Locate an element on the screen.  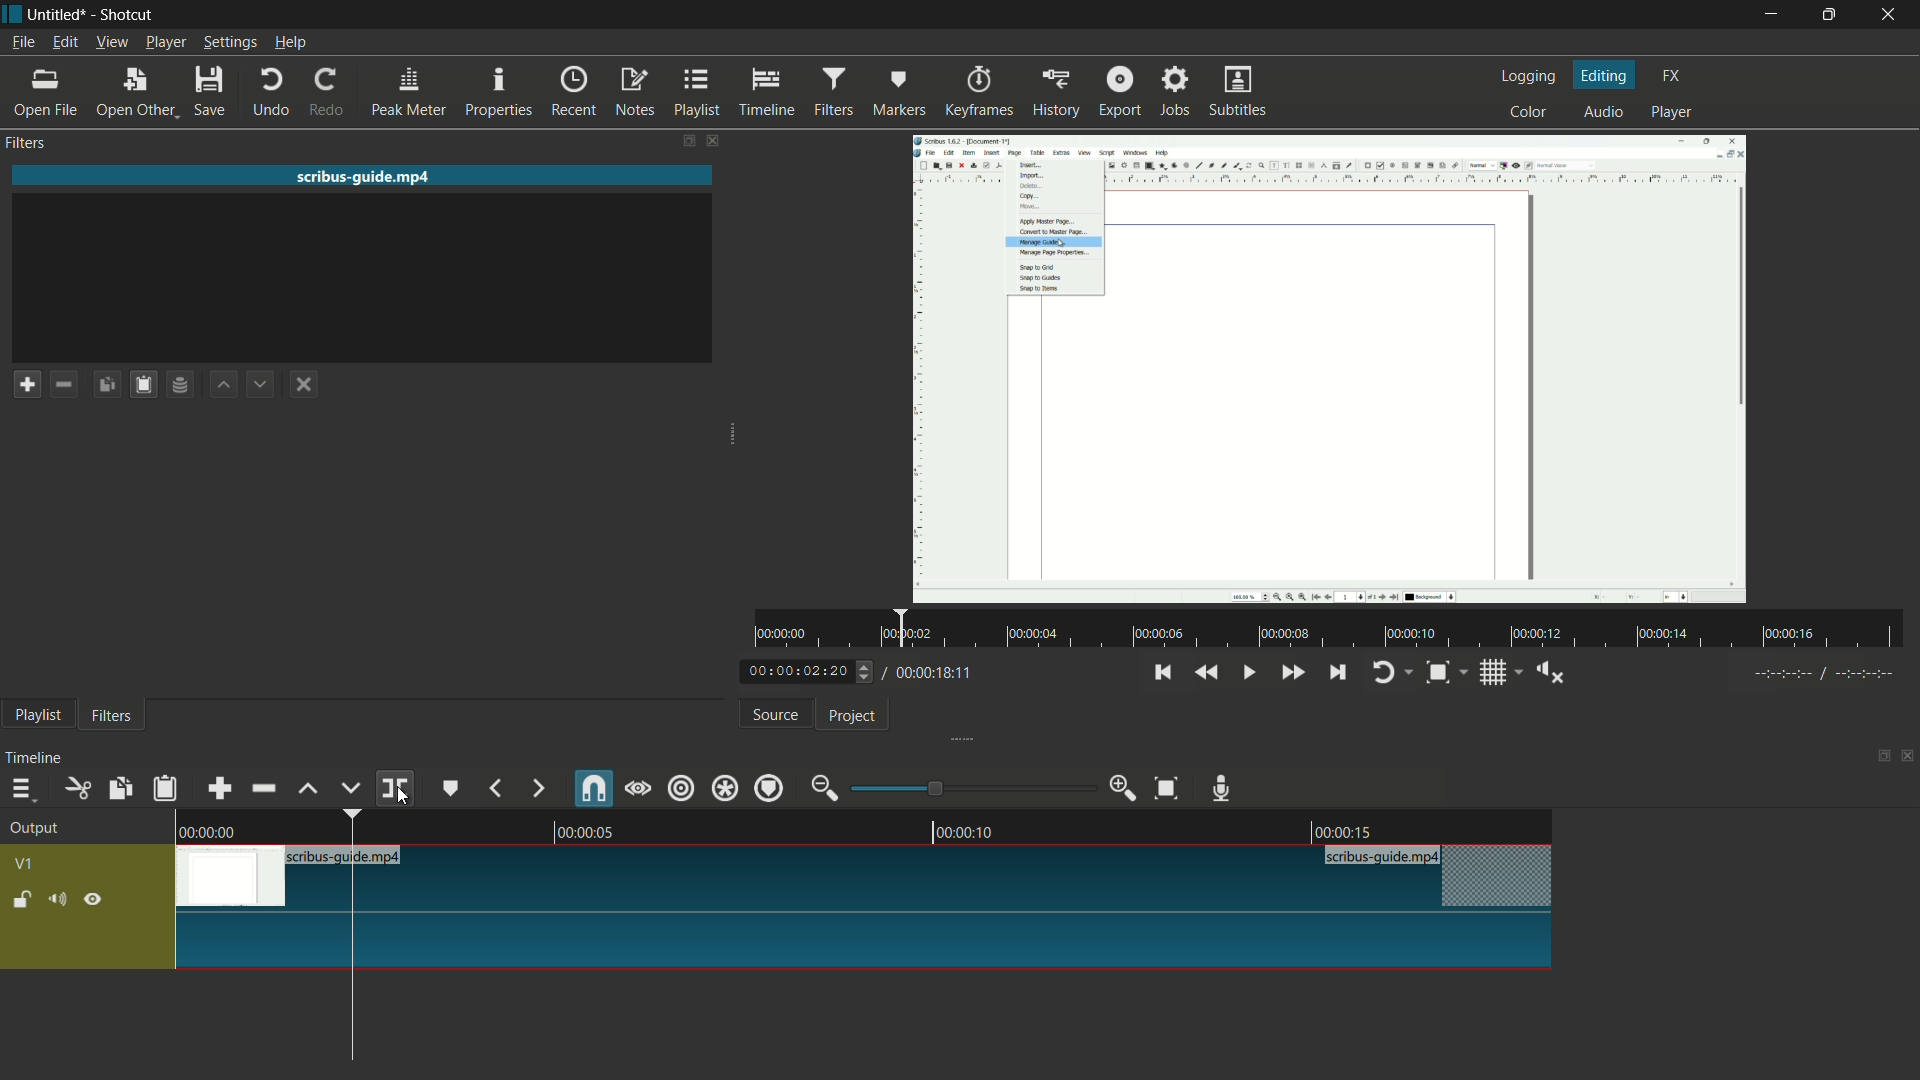
split at playhead is located at coordinates (395, 788).